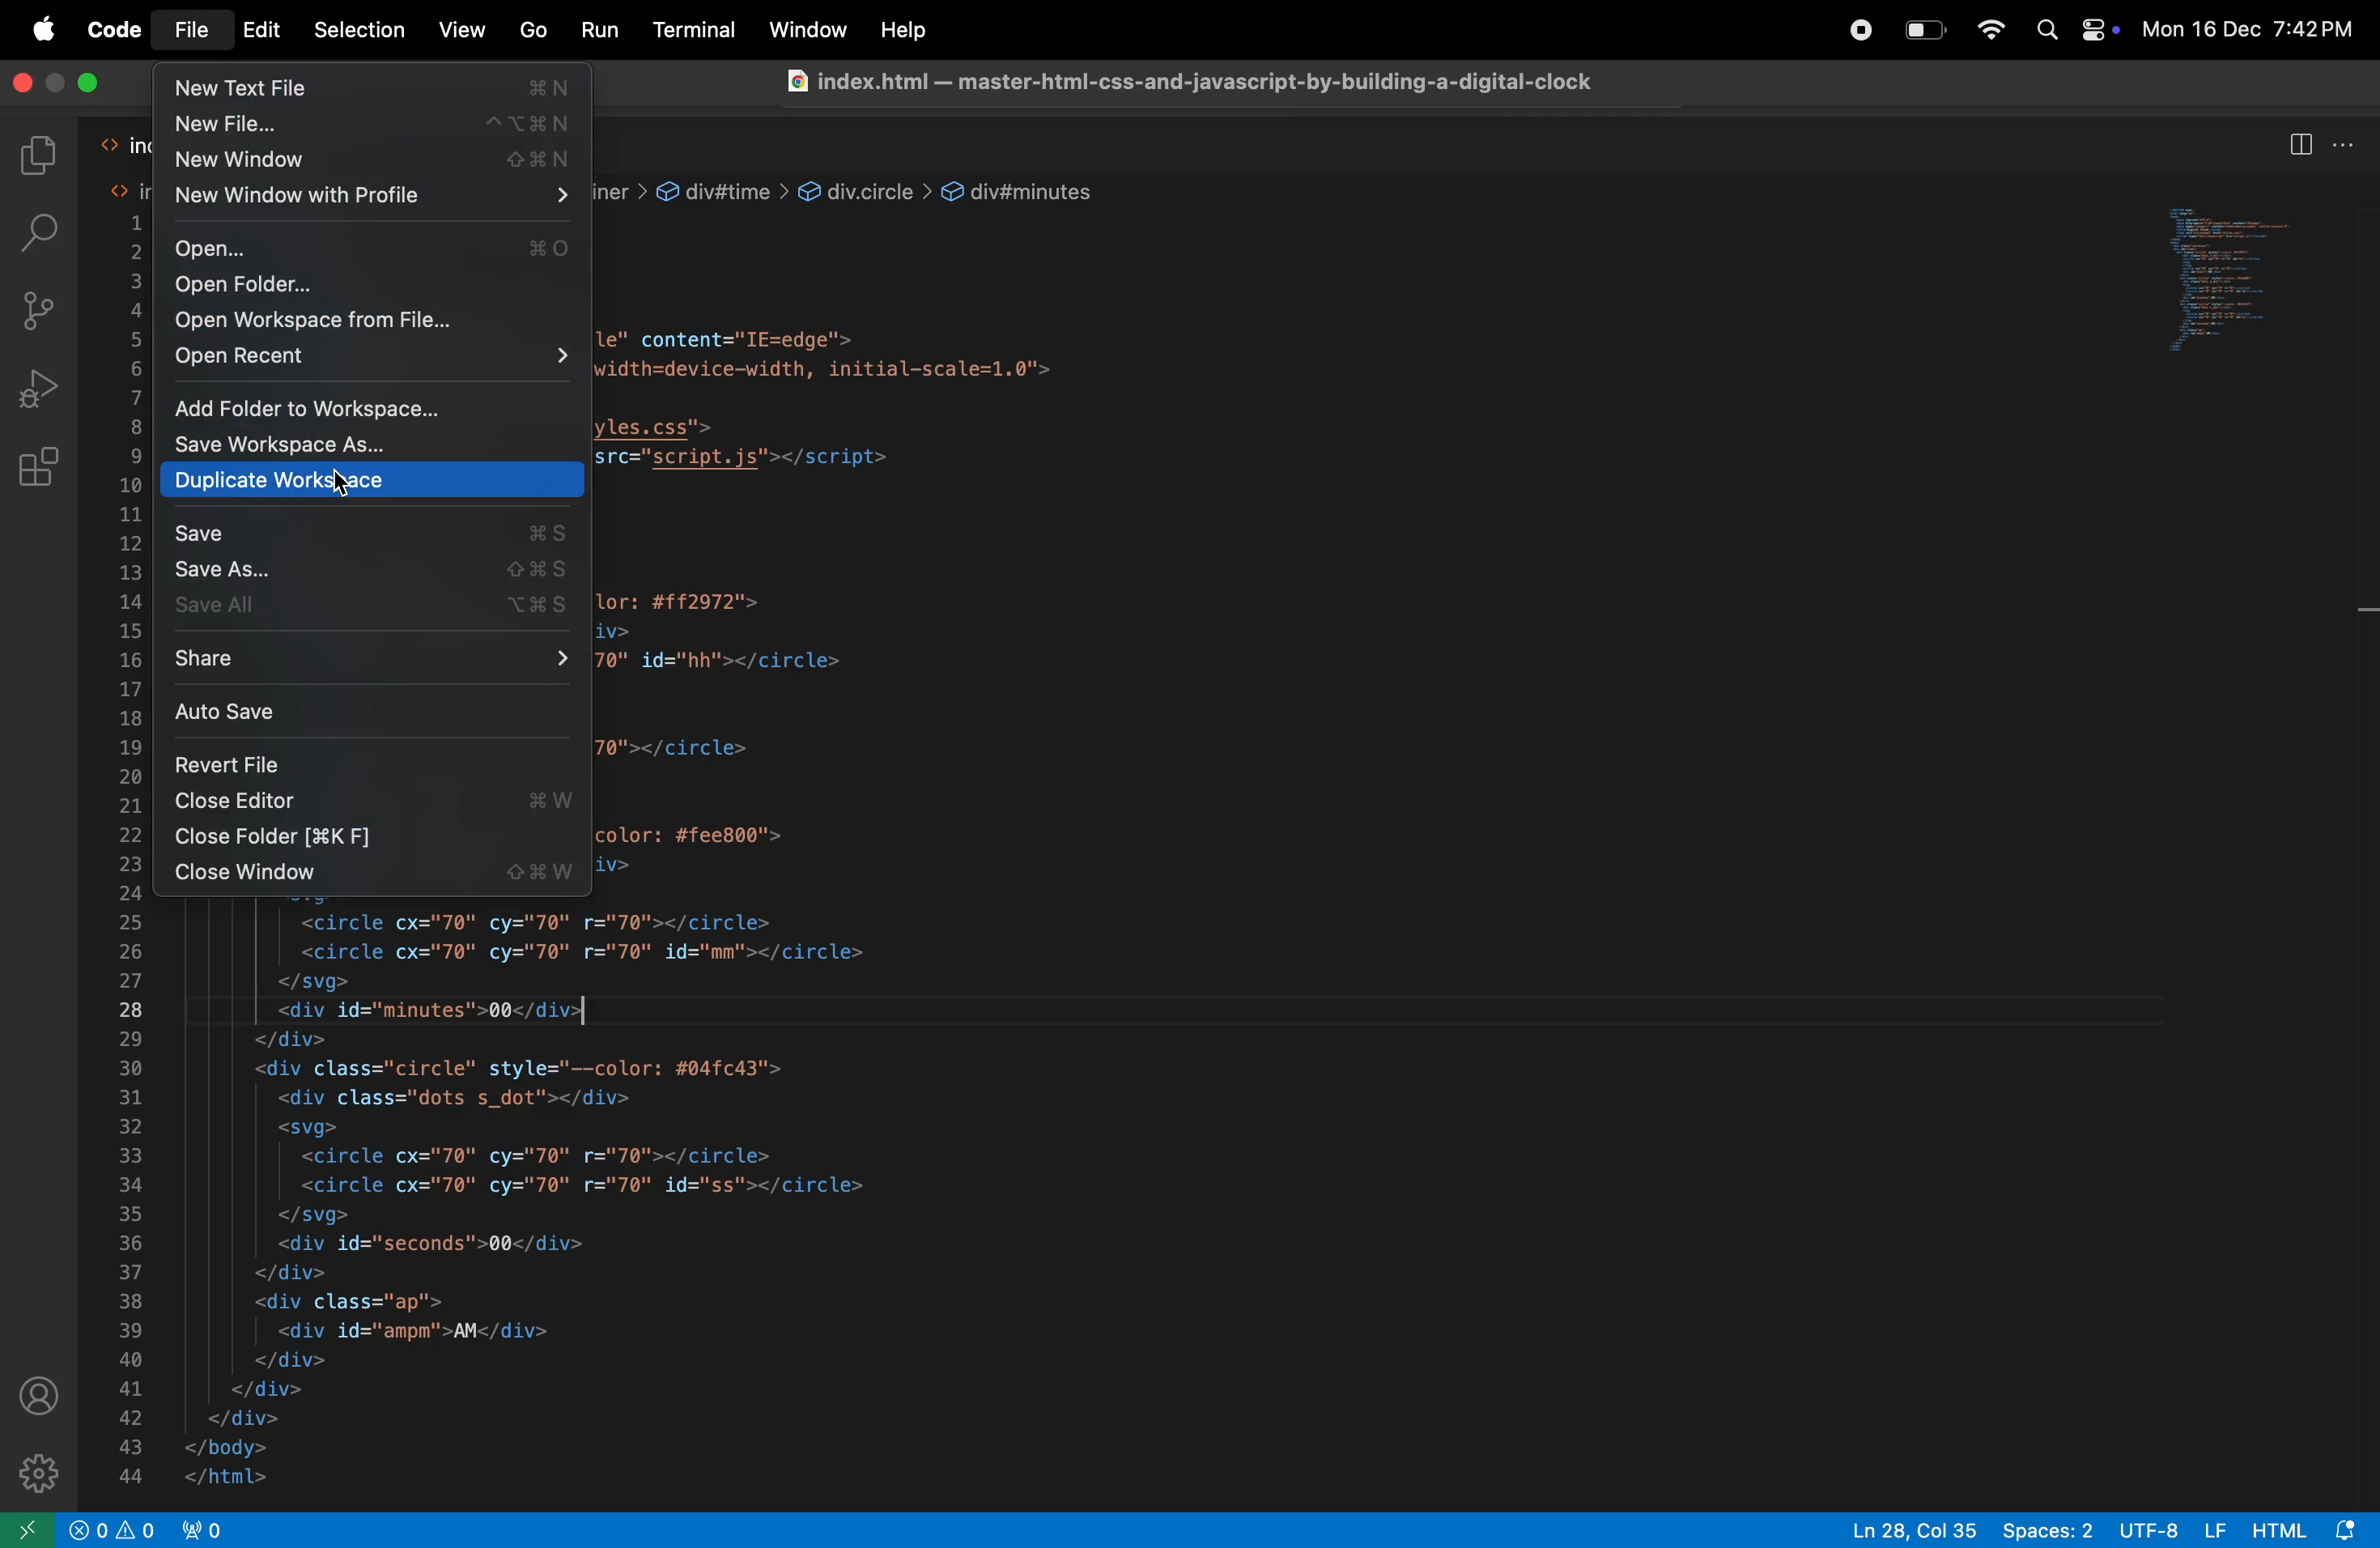  Describe the element at coordinates (129, 847) in the screenshot. I see `line number` at that location.